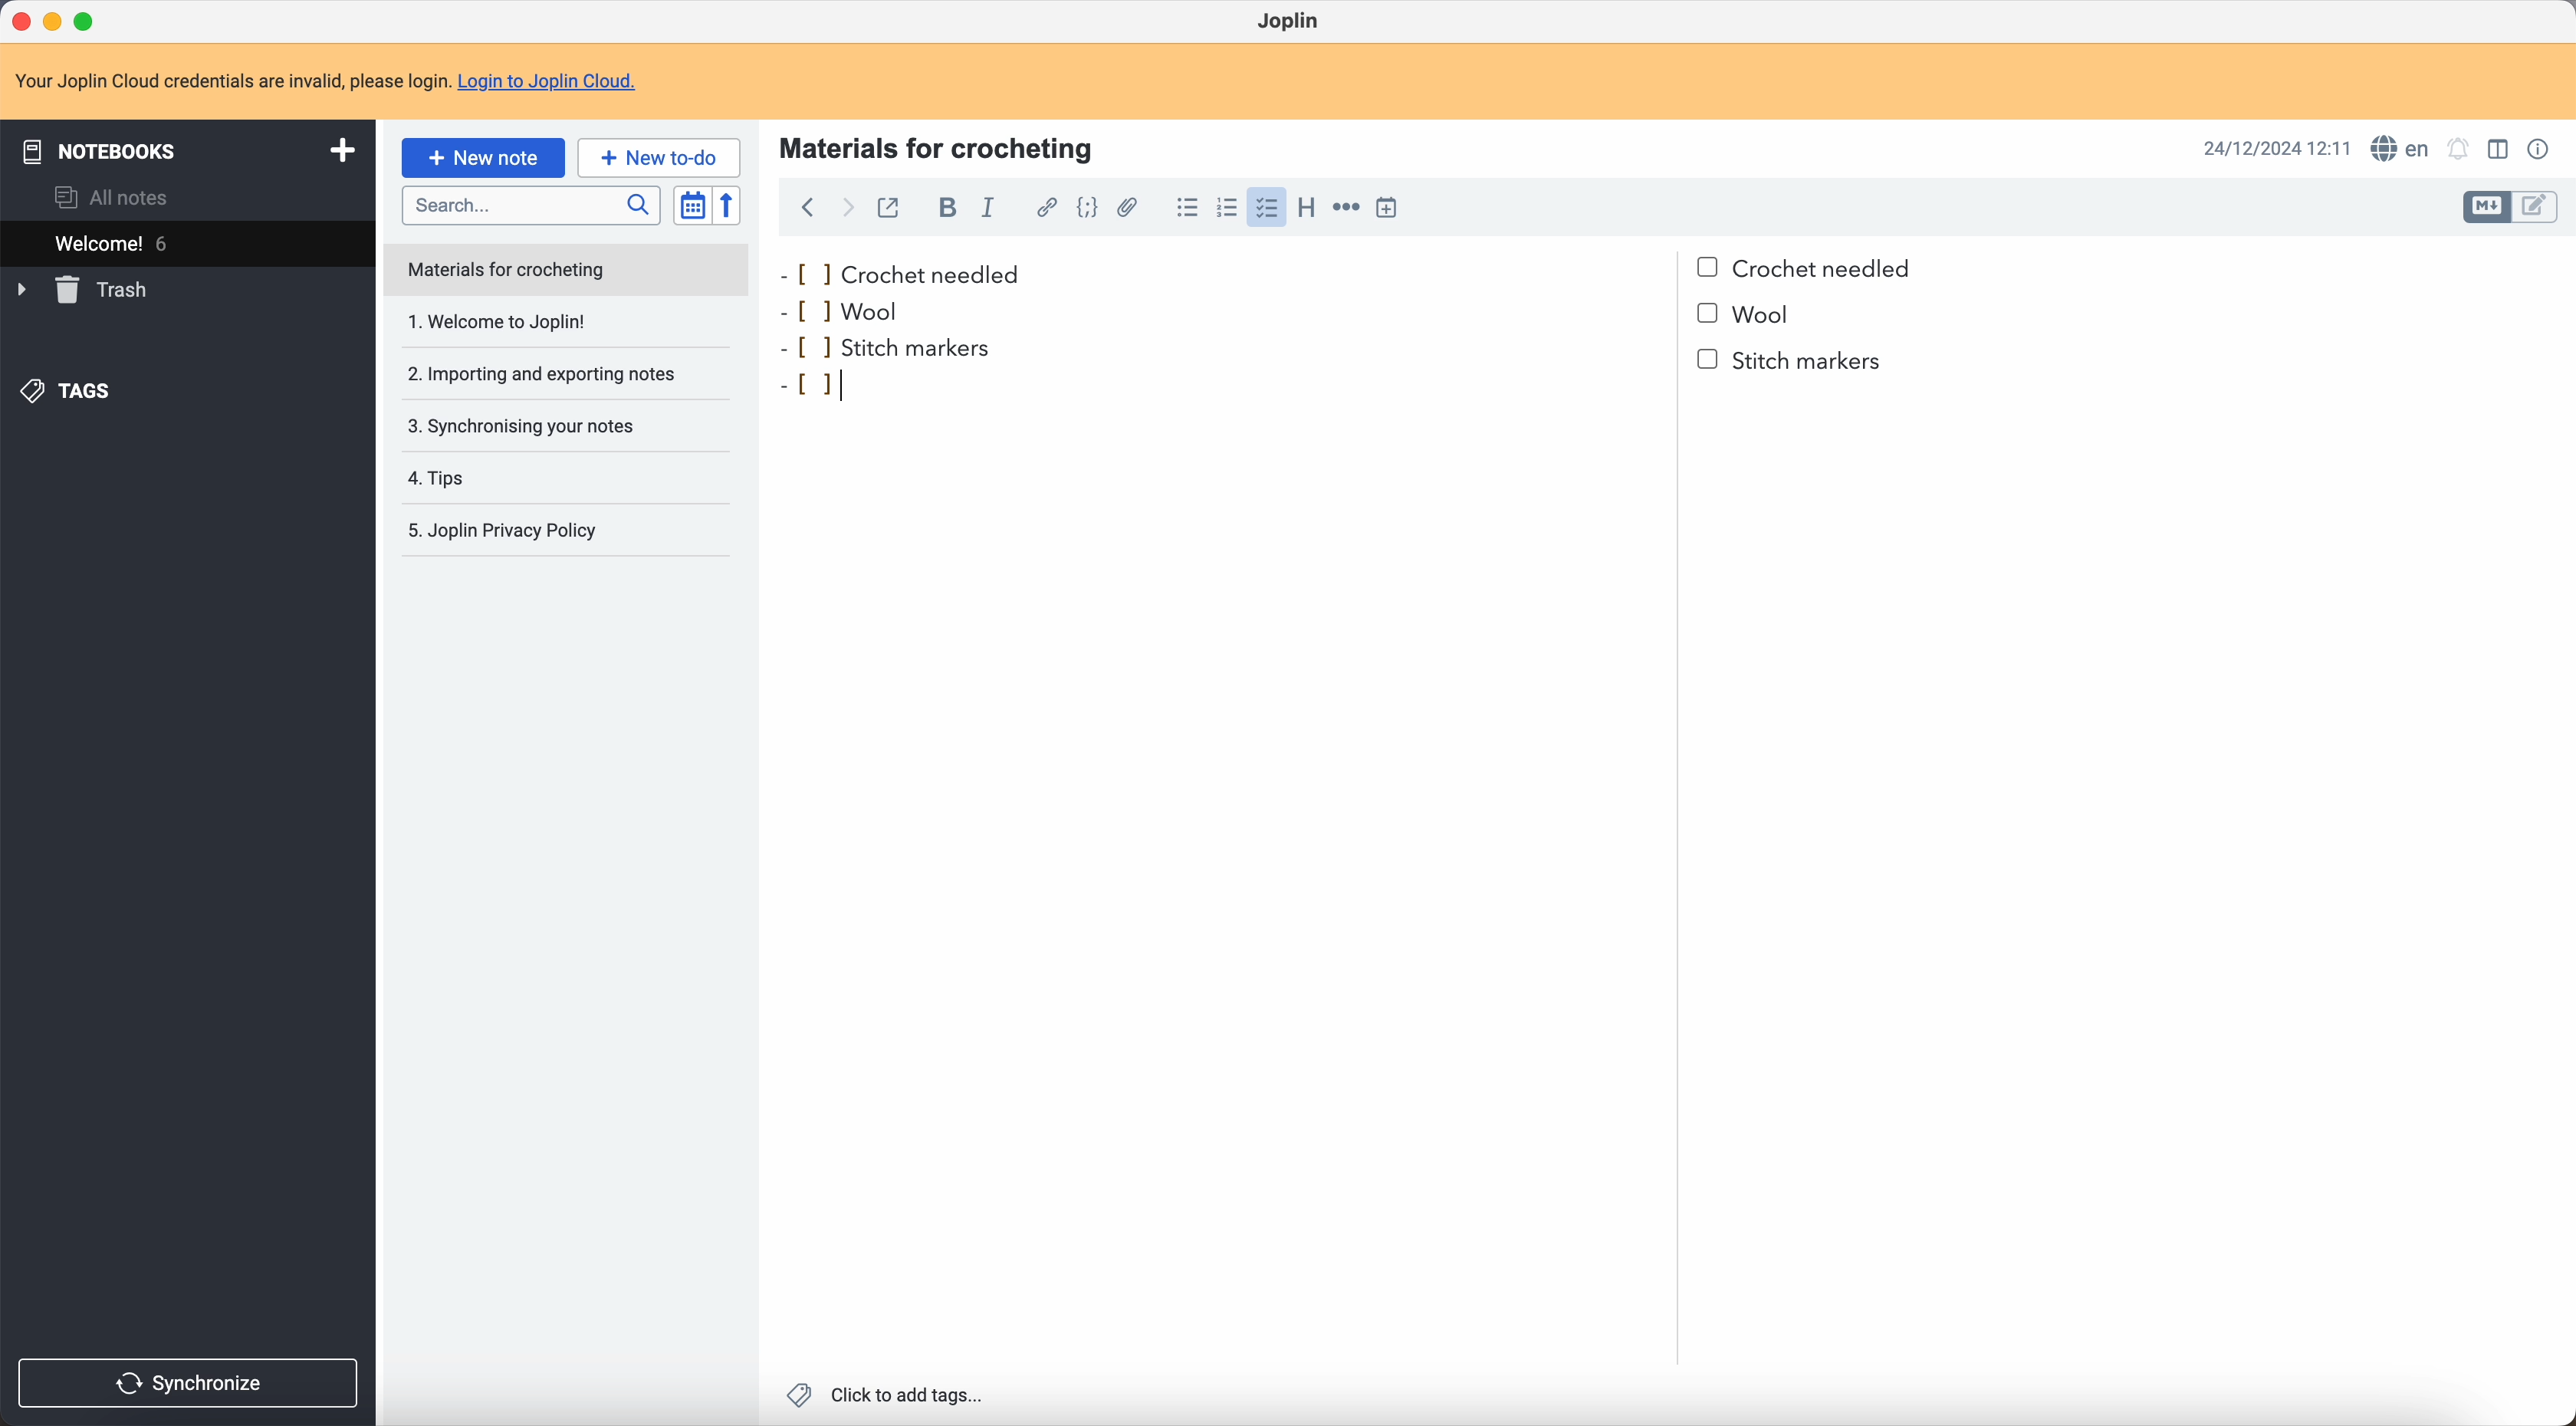 Image resolution: width=2576 pixels, height=1426 pixels. I want to click on attach file, so click(1132, 208).